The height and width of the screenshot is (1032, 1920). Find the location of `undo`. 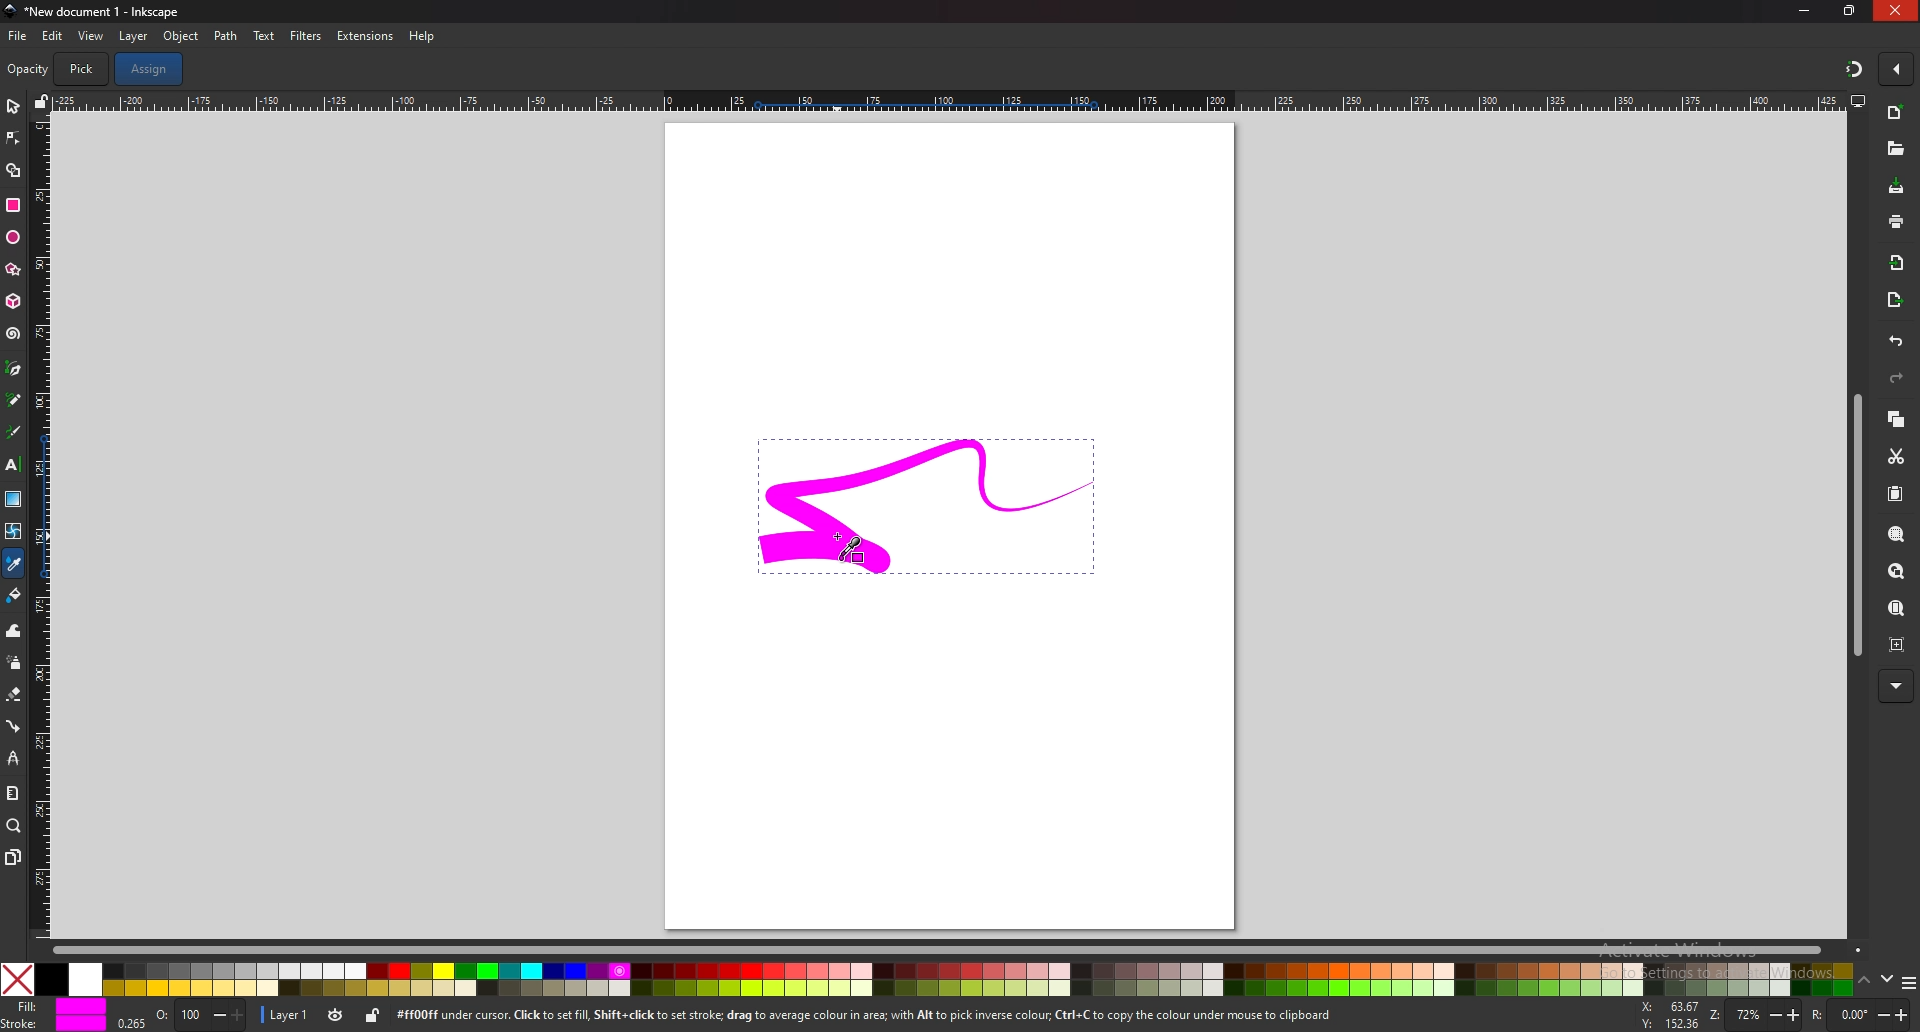

undo is located at coordinates (1896, 342).